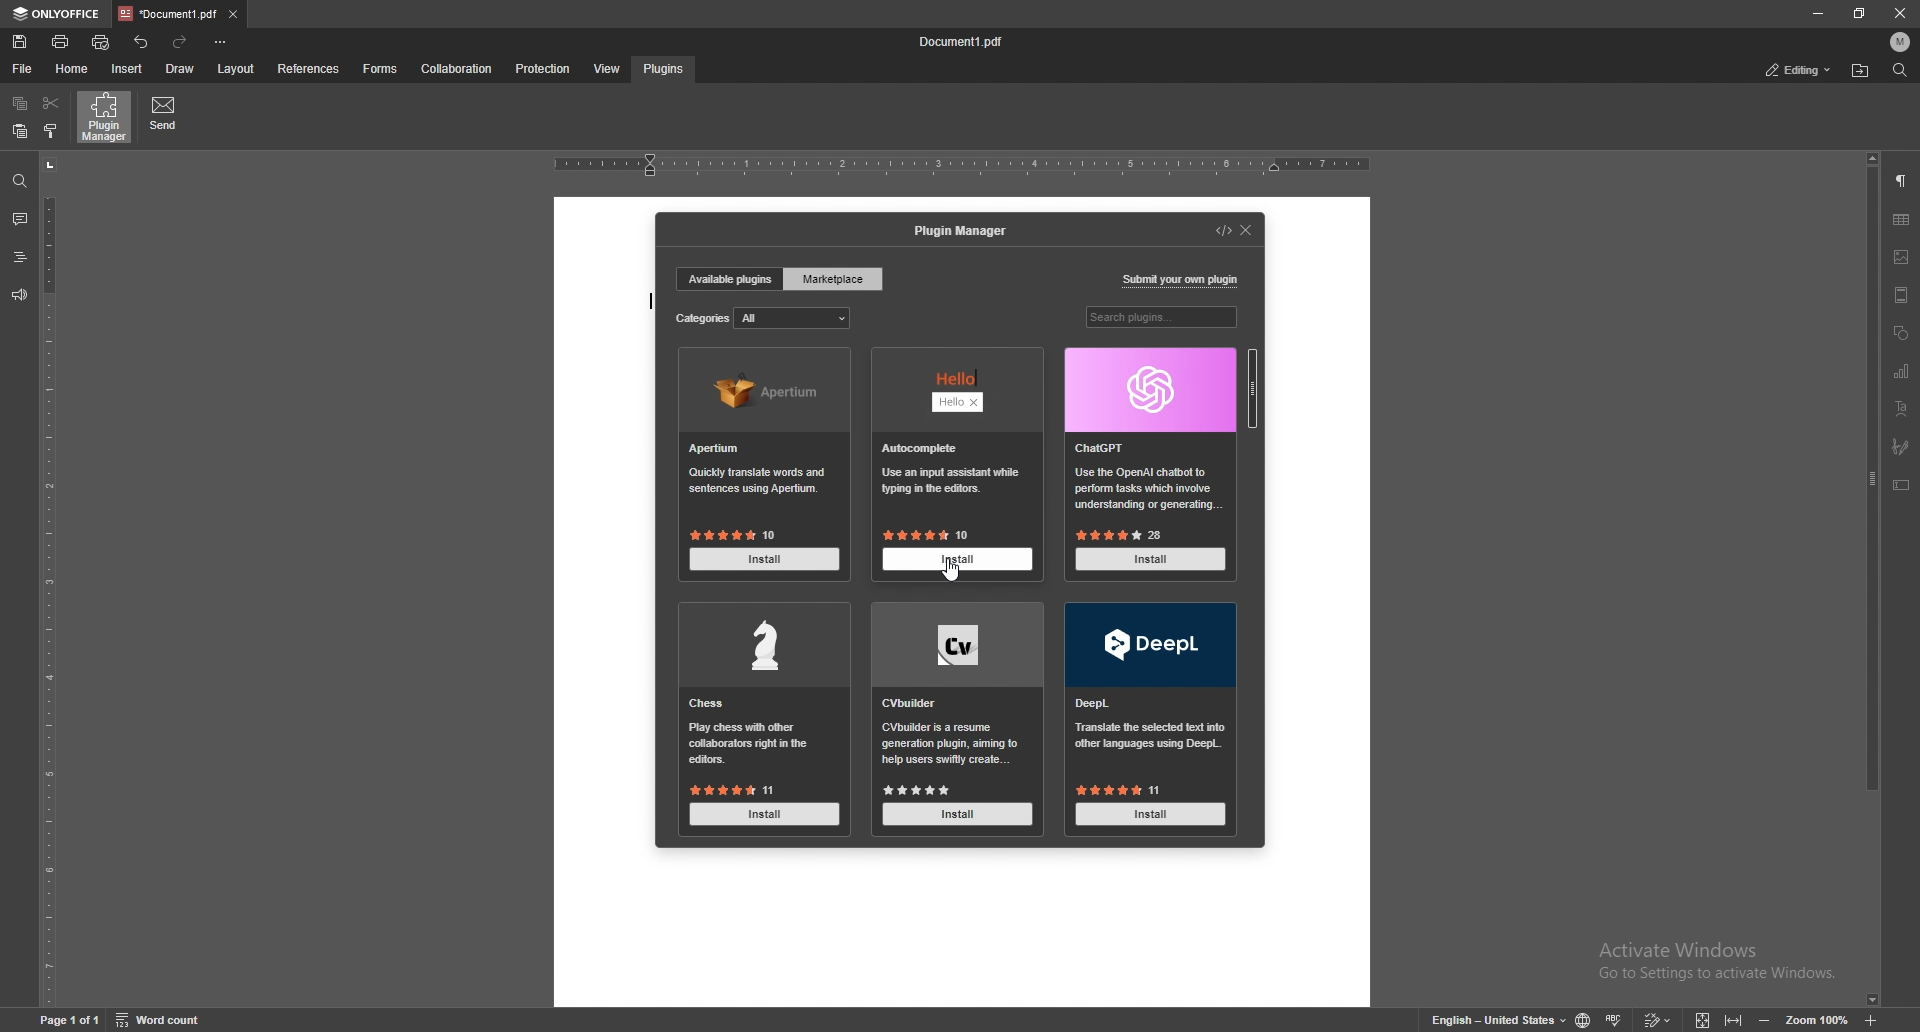  Describe the element at coordinates (1817, 1018) in the screenshot. I see `Zoom 100%` at that location.